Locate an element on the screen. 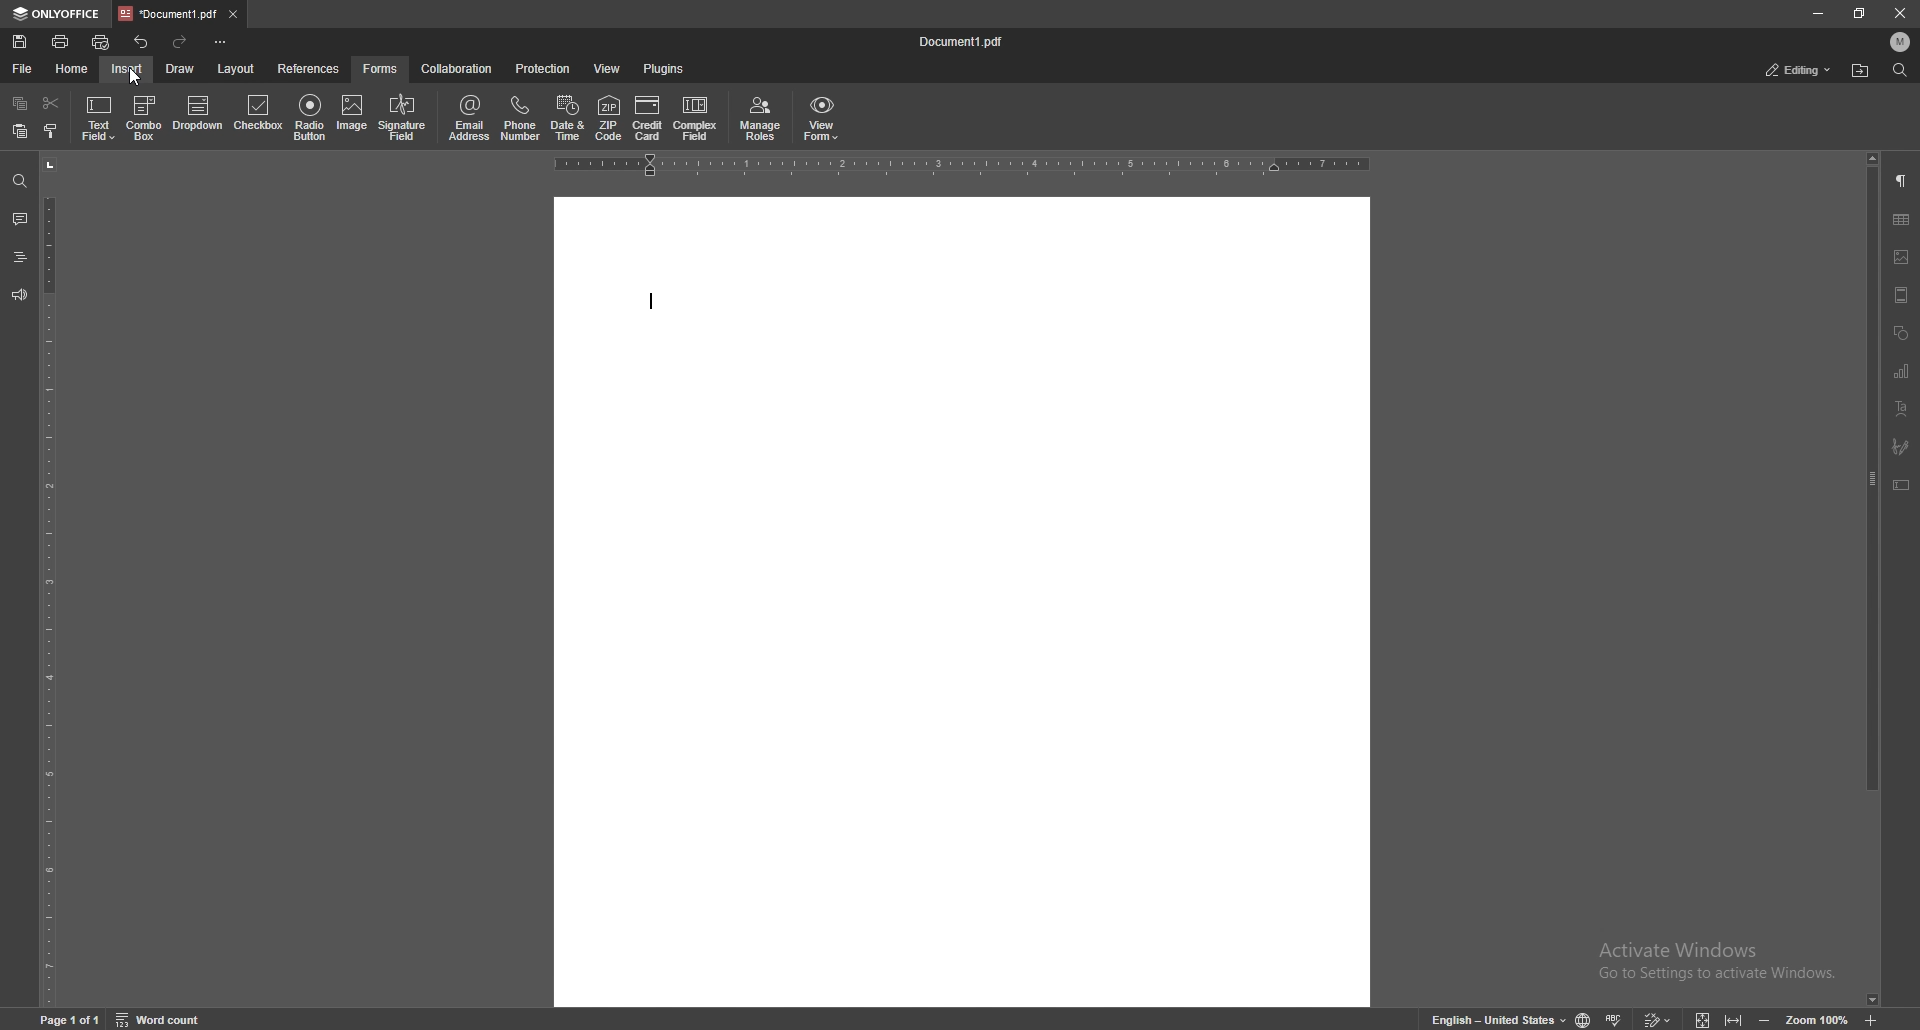  text box is located at coordinates (1901, 485).